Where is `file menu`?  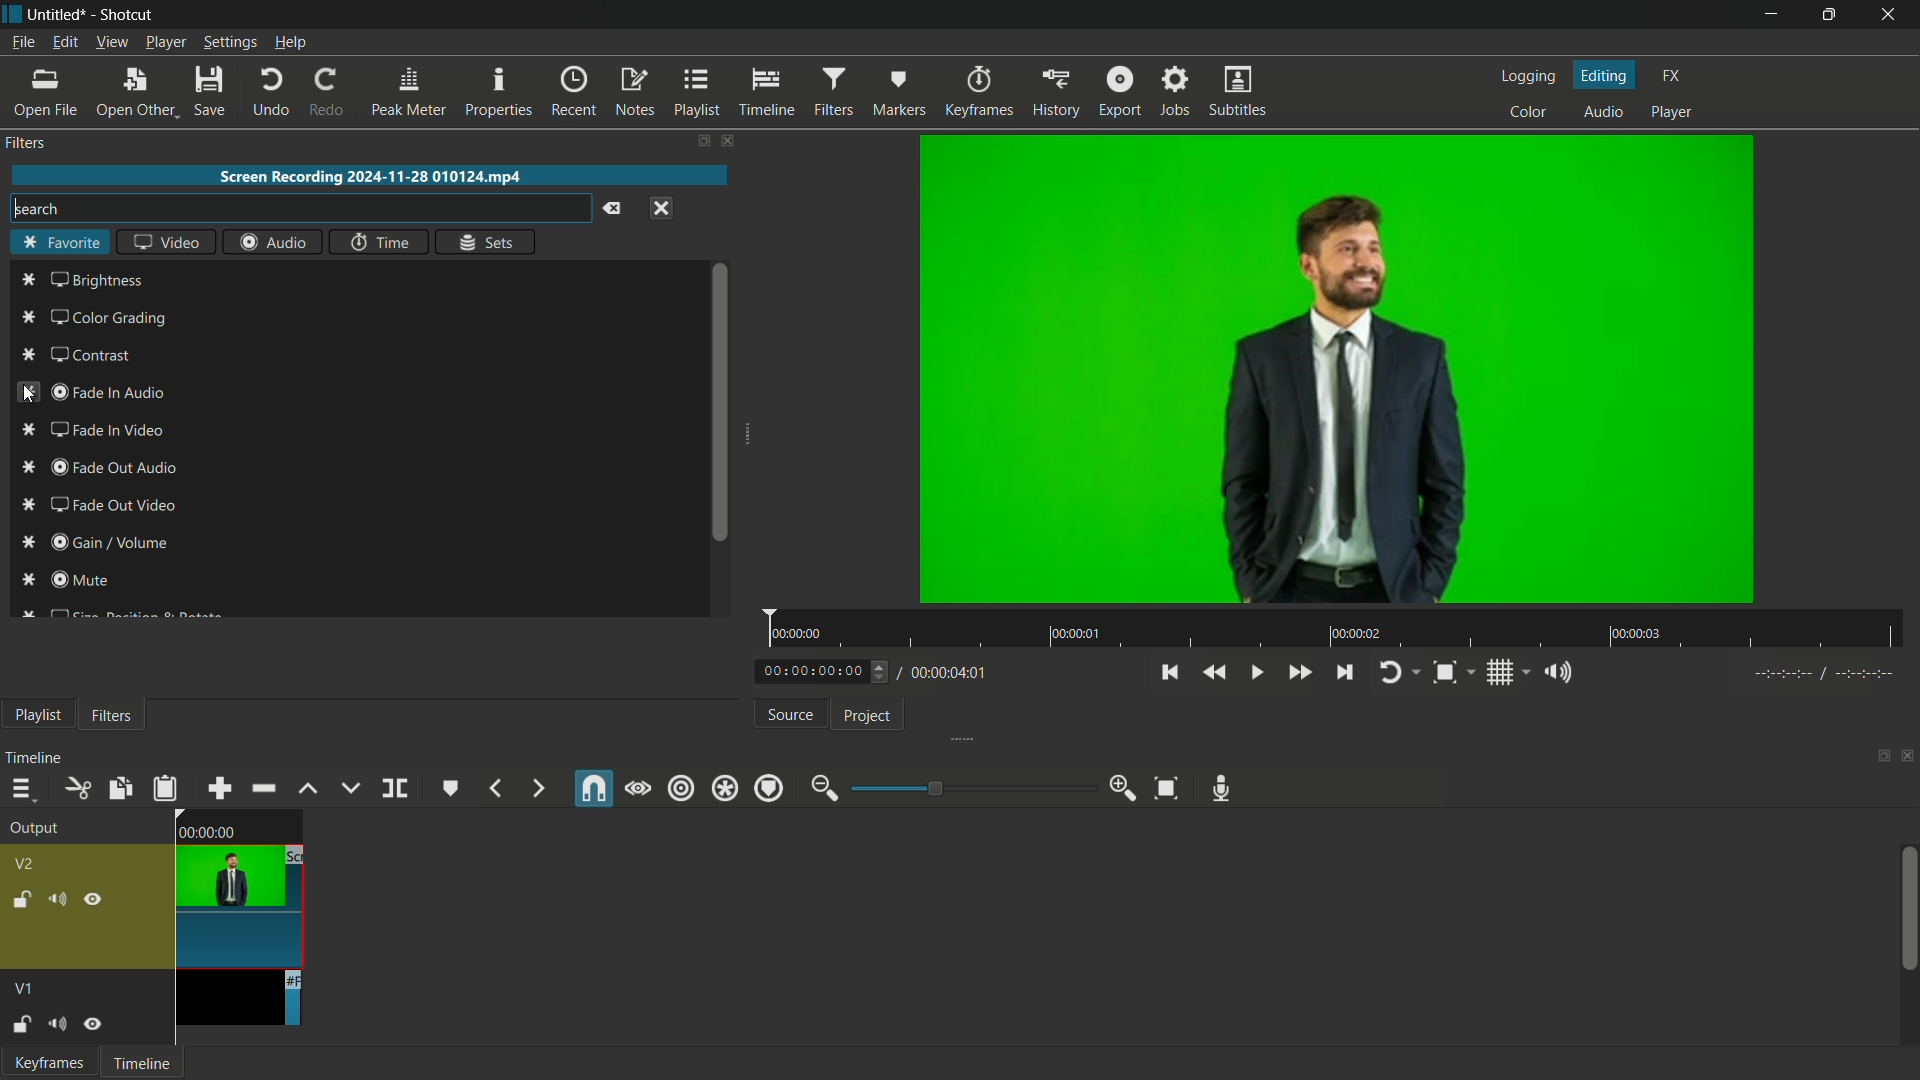 file menu is located at coordinates (21, 43).